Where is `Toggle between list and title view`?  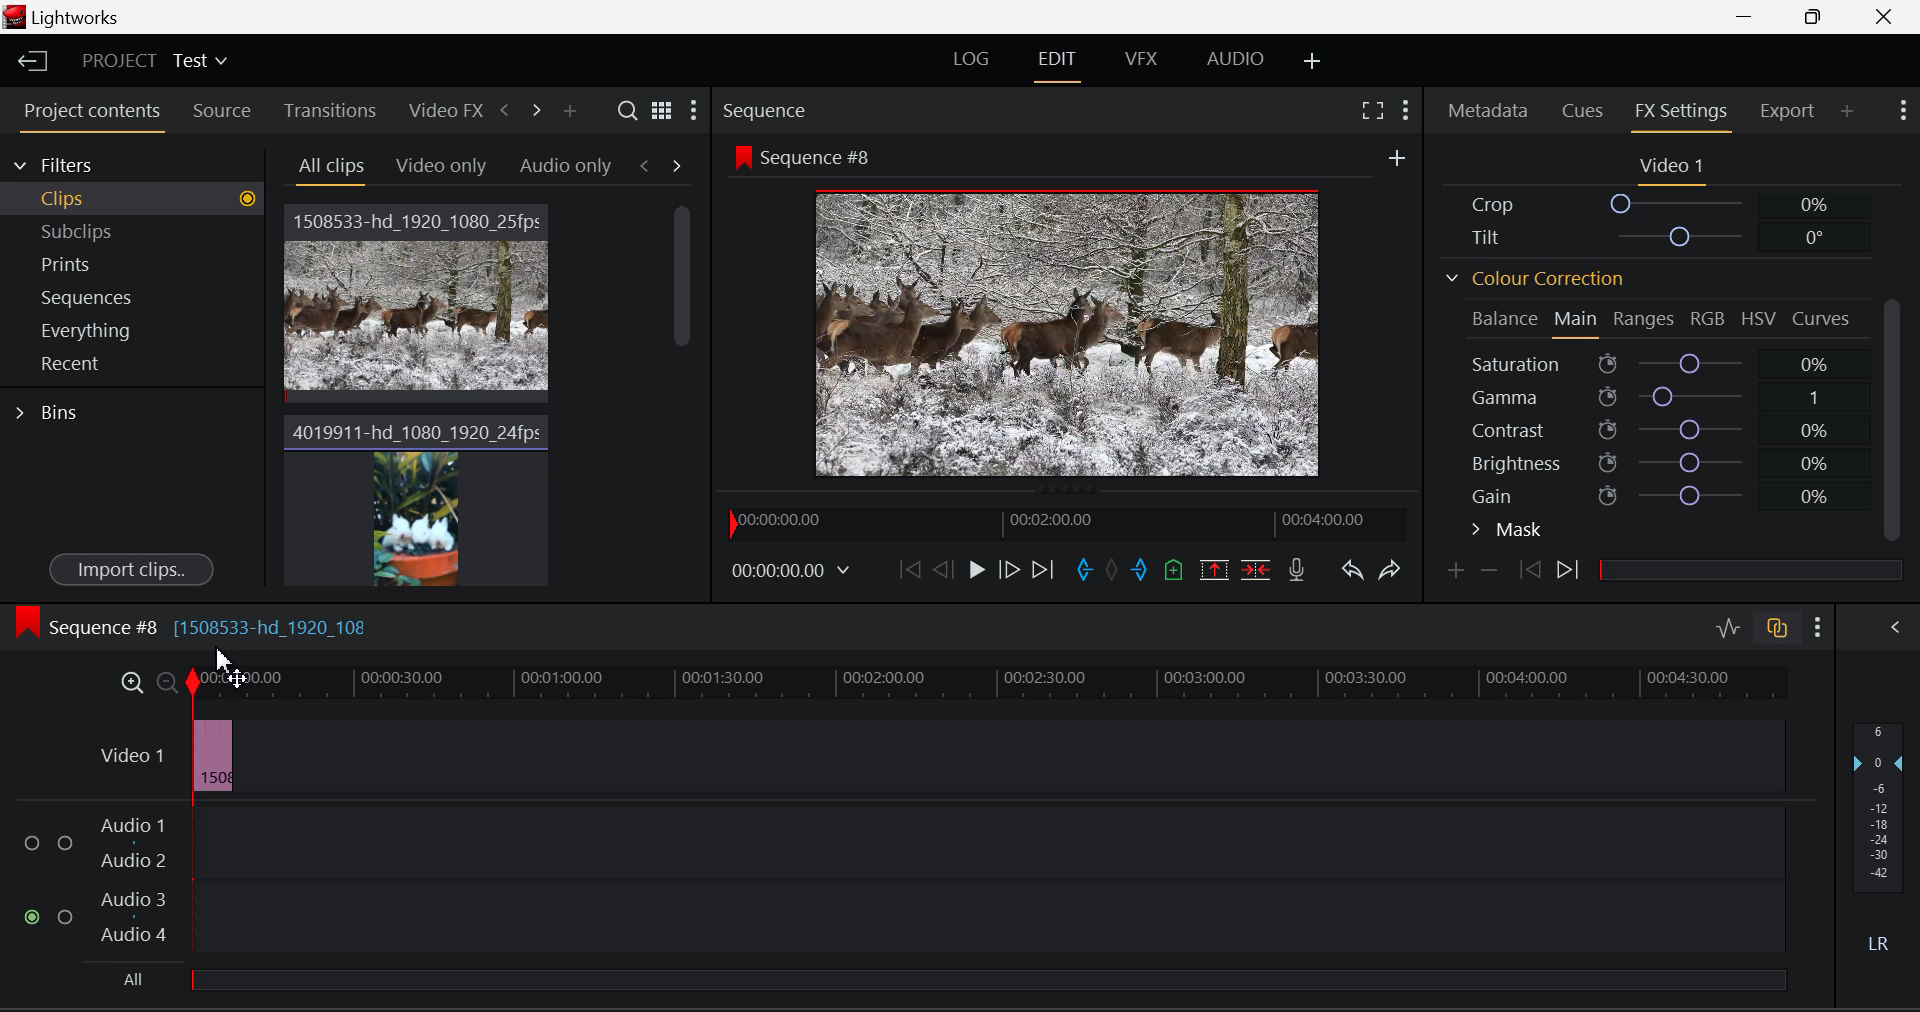 Toggle between list and title view is located at coordinates (664, 111).